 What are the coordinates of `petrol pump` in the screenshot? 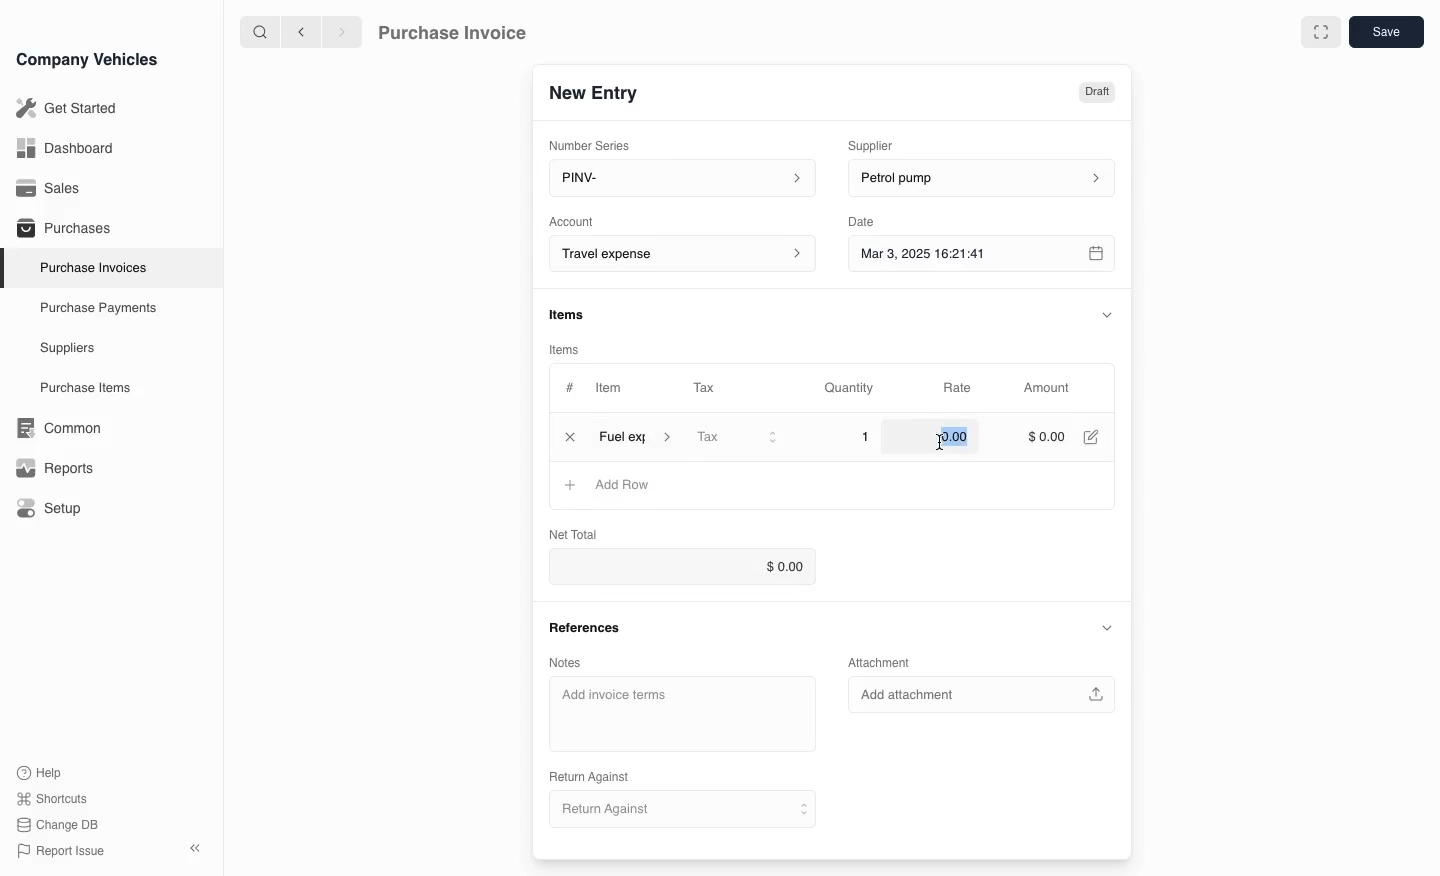 It's located at (978, 179).